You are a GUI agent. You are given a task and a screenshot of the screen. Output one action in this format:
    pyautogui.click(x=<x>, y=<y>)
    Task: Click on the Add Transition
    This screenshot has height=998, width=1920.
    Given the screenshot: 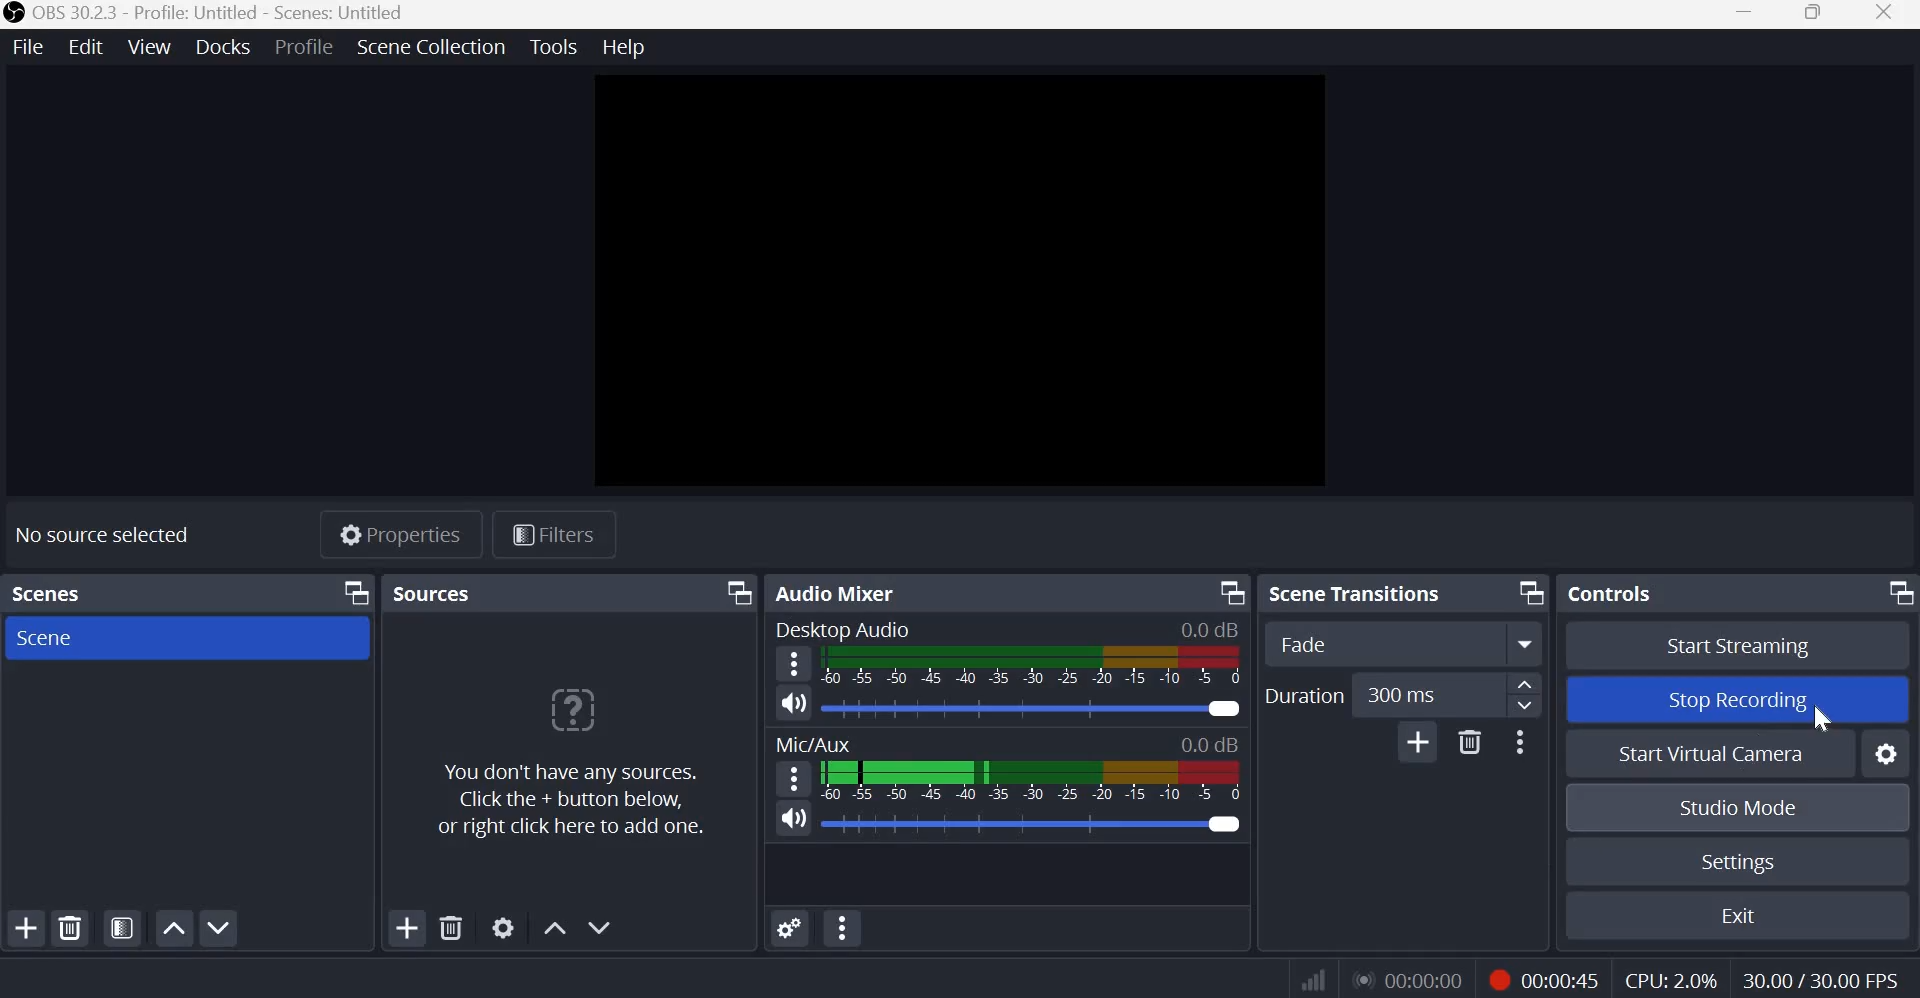 What is the action you would take?
    pyautogui.click(x=1420, y=742)
    